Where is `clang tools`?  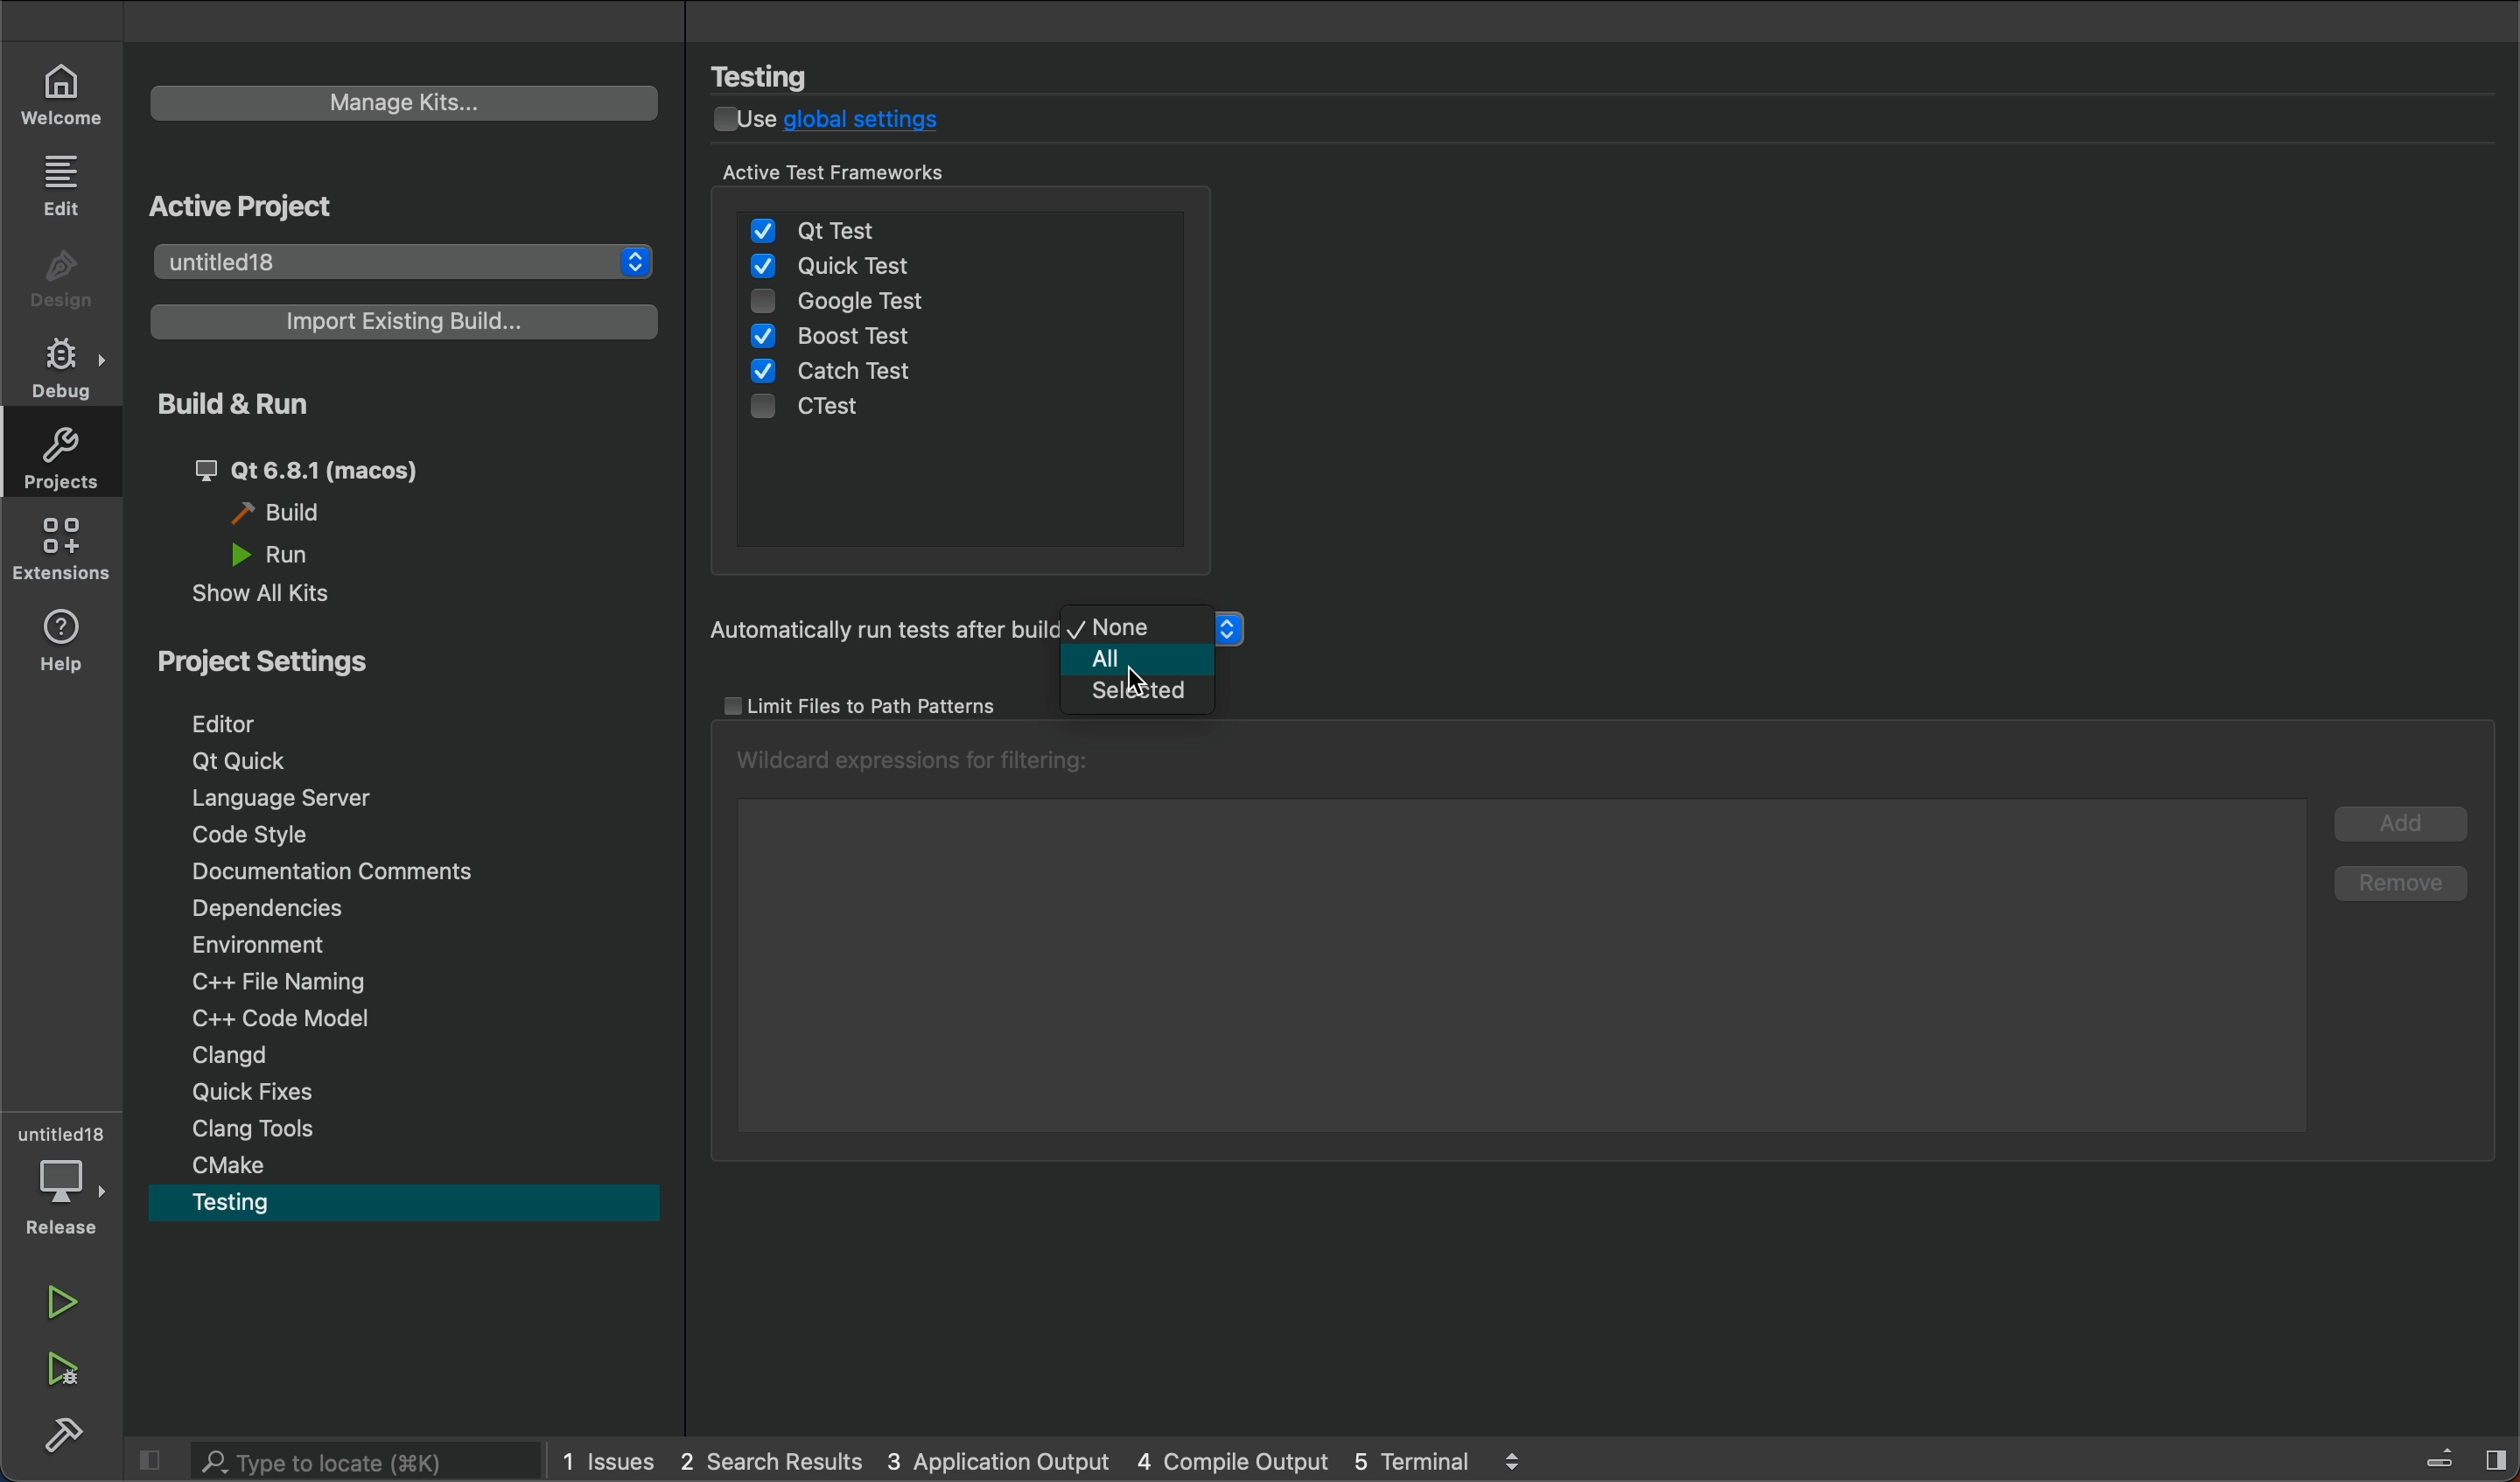 clang tools is located at coordinates (273, 1132).